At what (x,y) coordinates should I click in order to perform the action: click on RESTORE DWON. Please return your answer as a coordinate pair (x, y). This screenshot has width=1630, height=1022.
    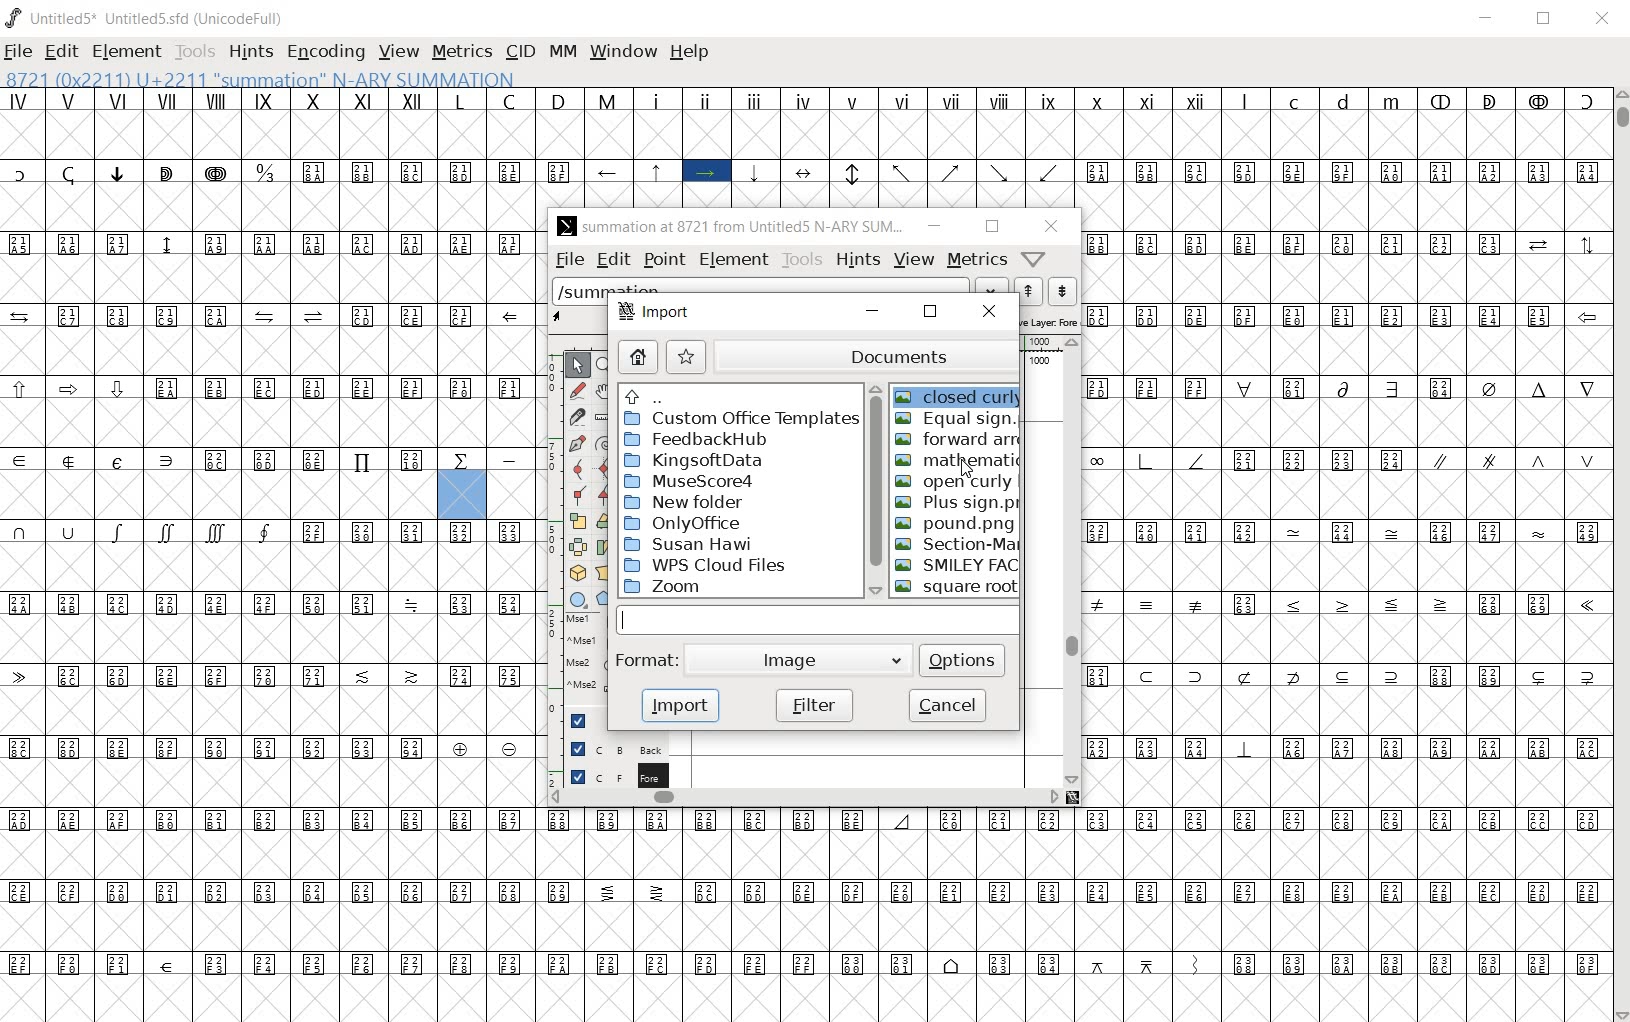
    Looking at the image, I should click on (1544, 20).